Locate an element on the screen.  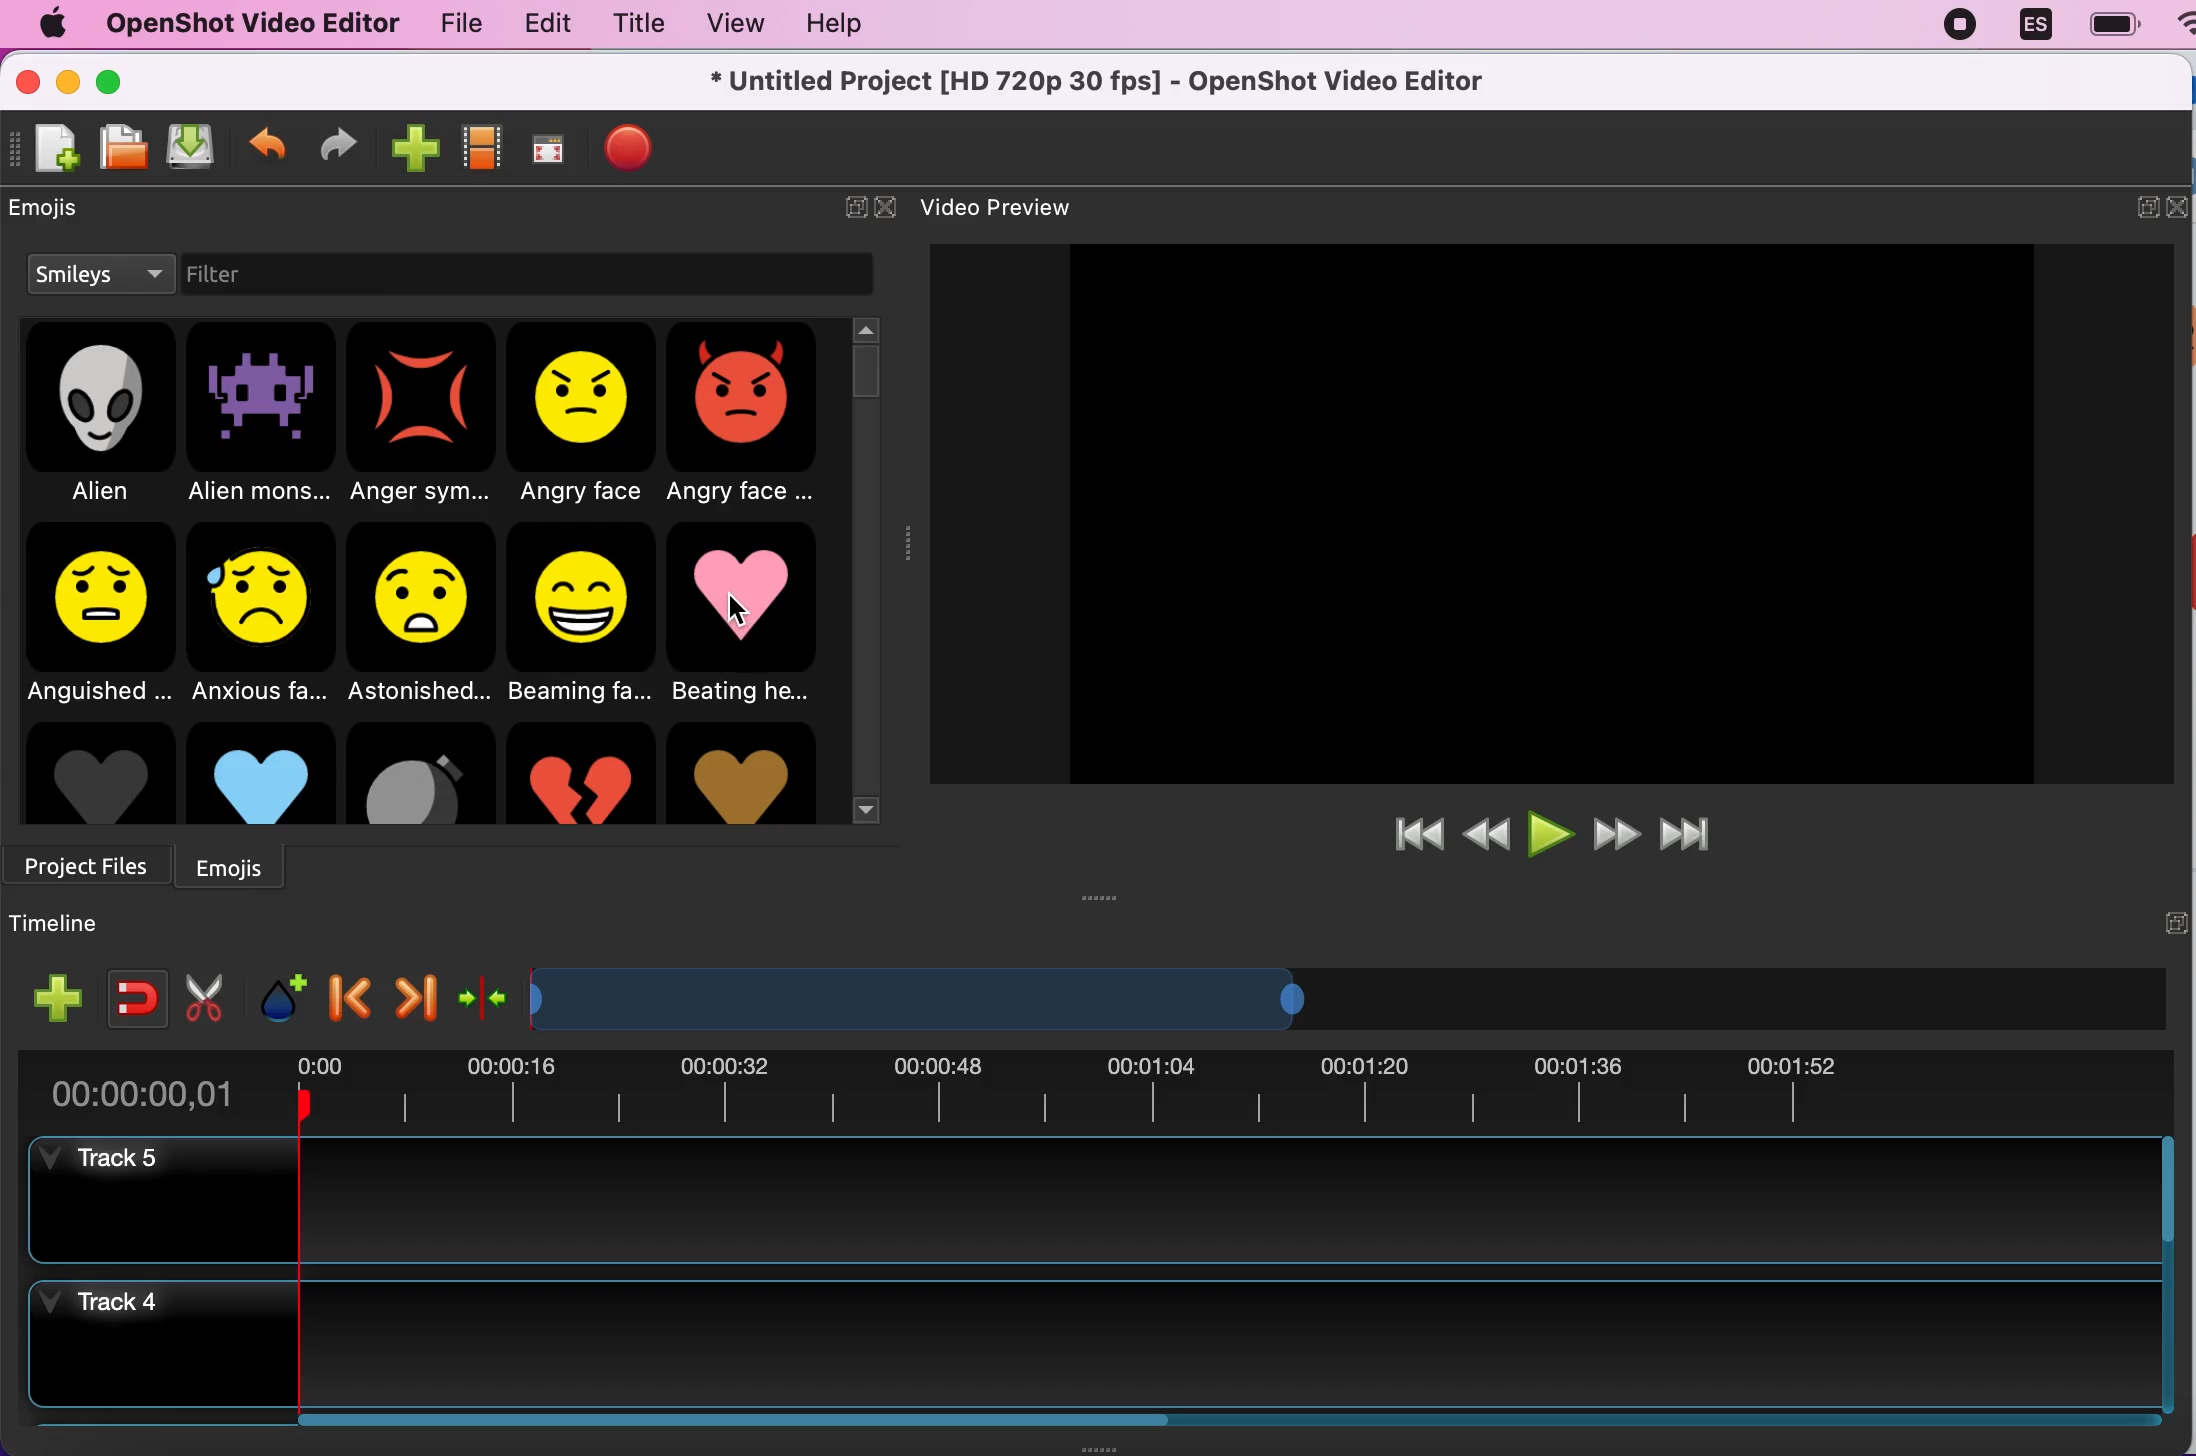
center the timeline is located at coordinates (484, 993).